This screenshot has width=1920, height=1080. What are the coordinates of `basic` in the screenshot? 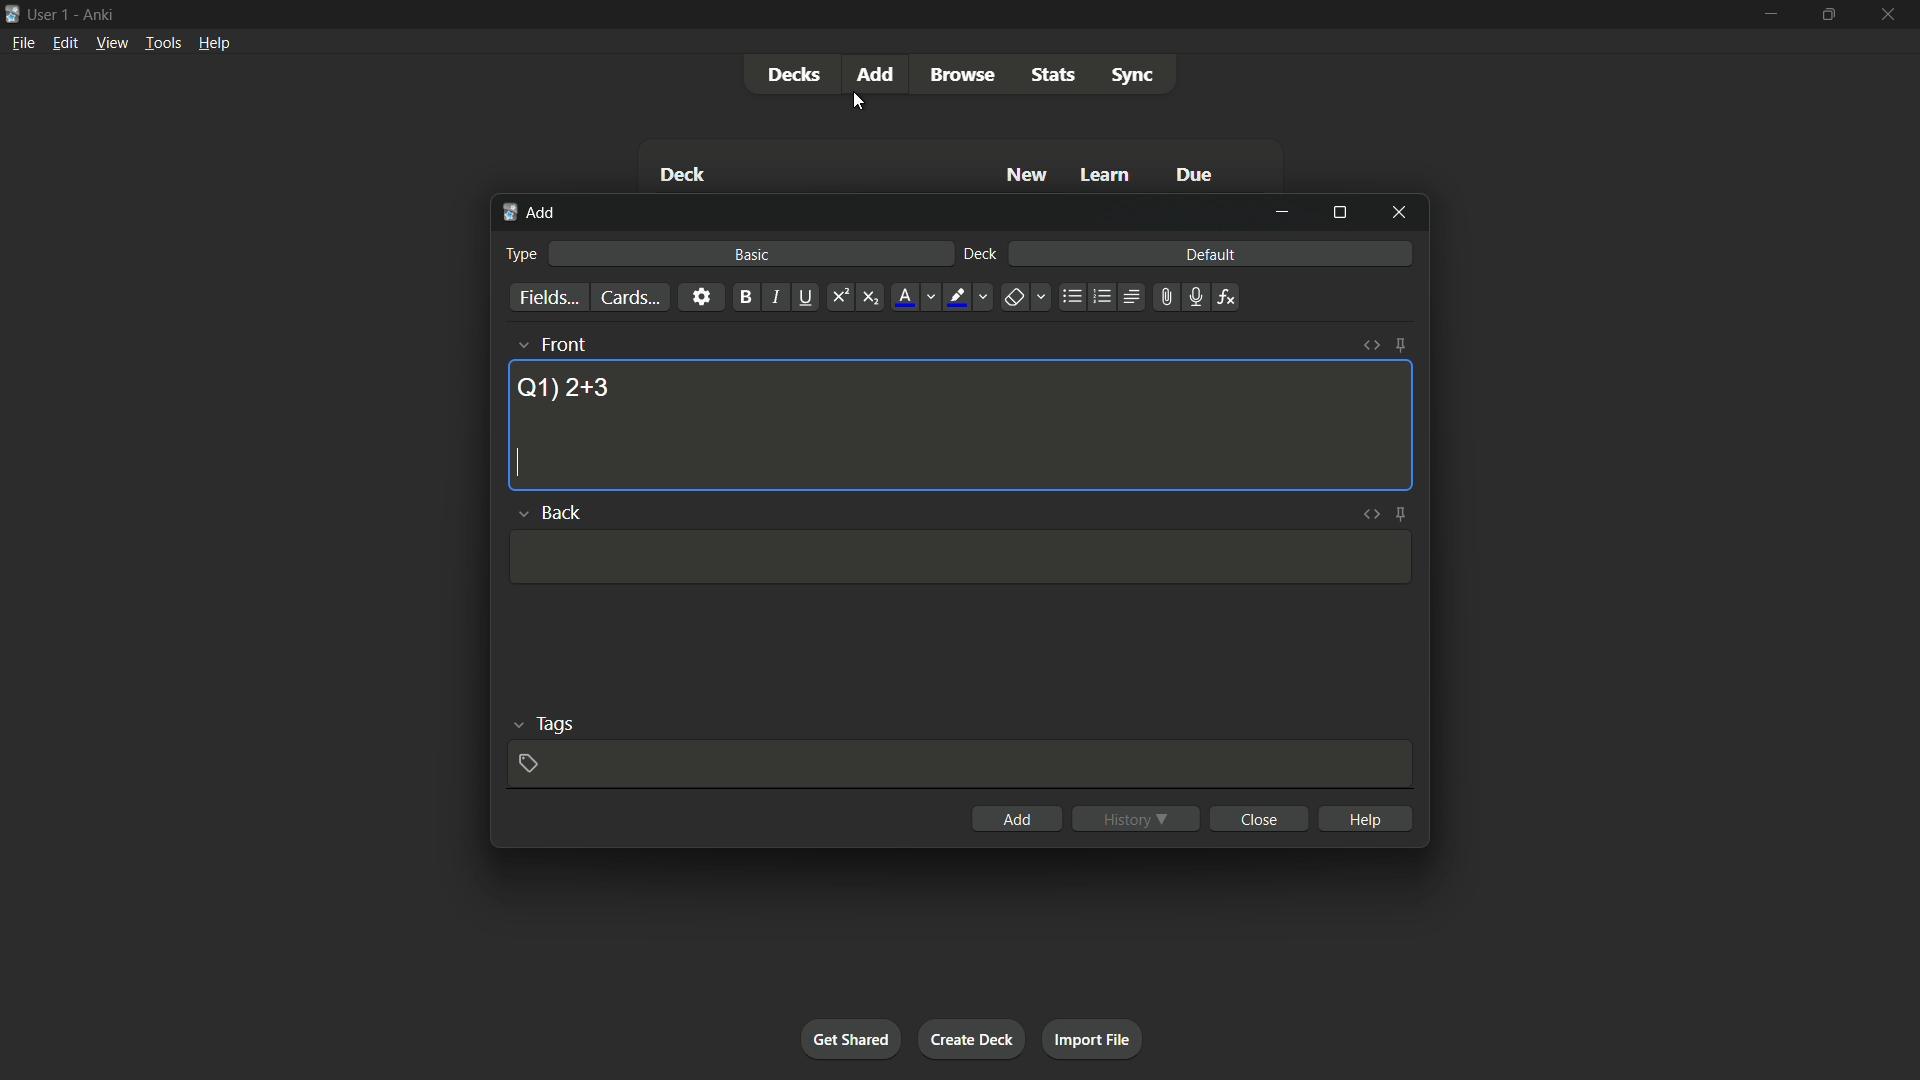 It's located at (753, 254).